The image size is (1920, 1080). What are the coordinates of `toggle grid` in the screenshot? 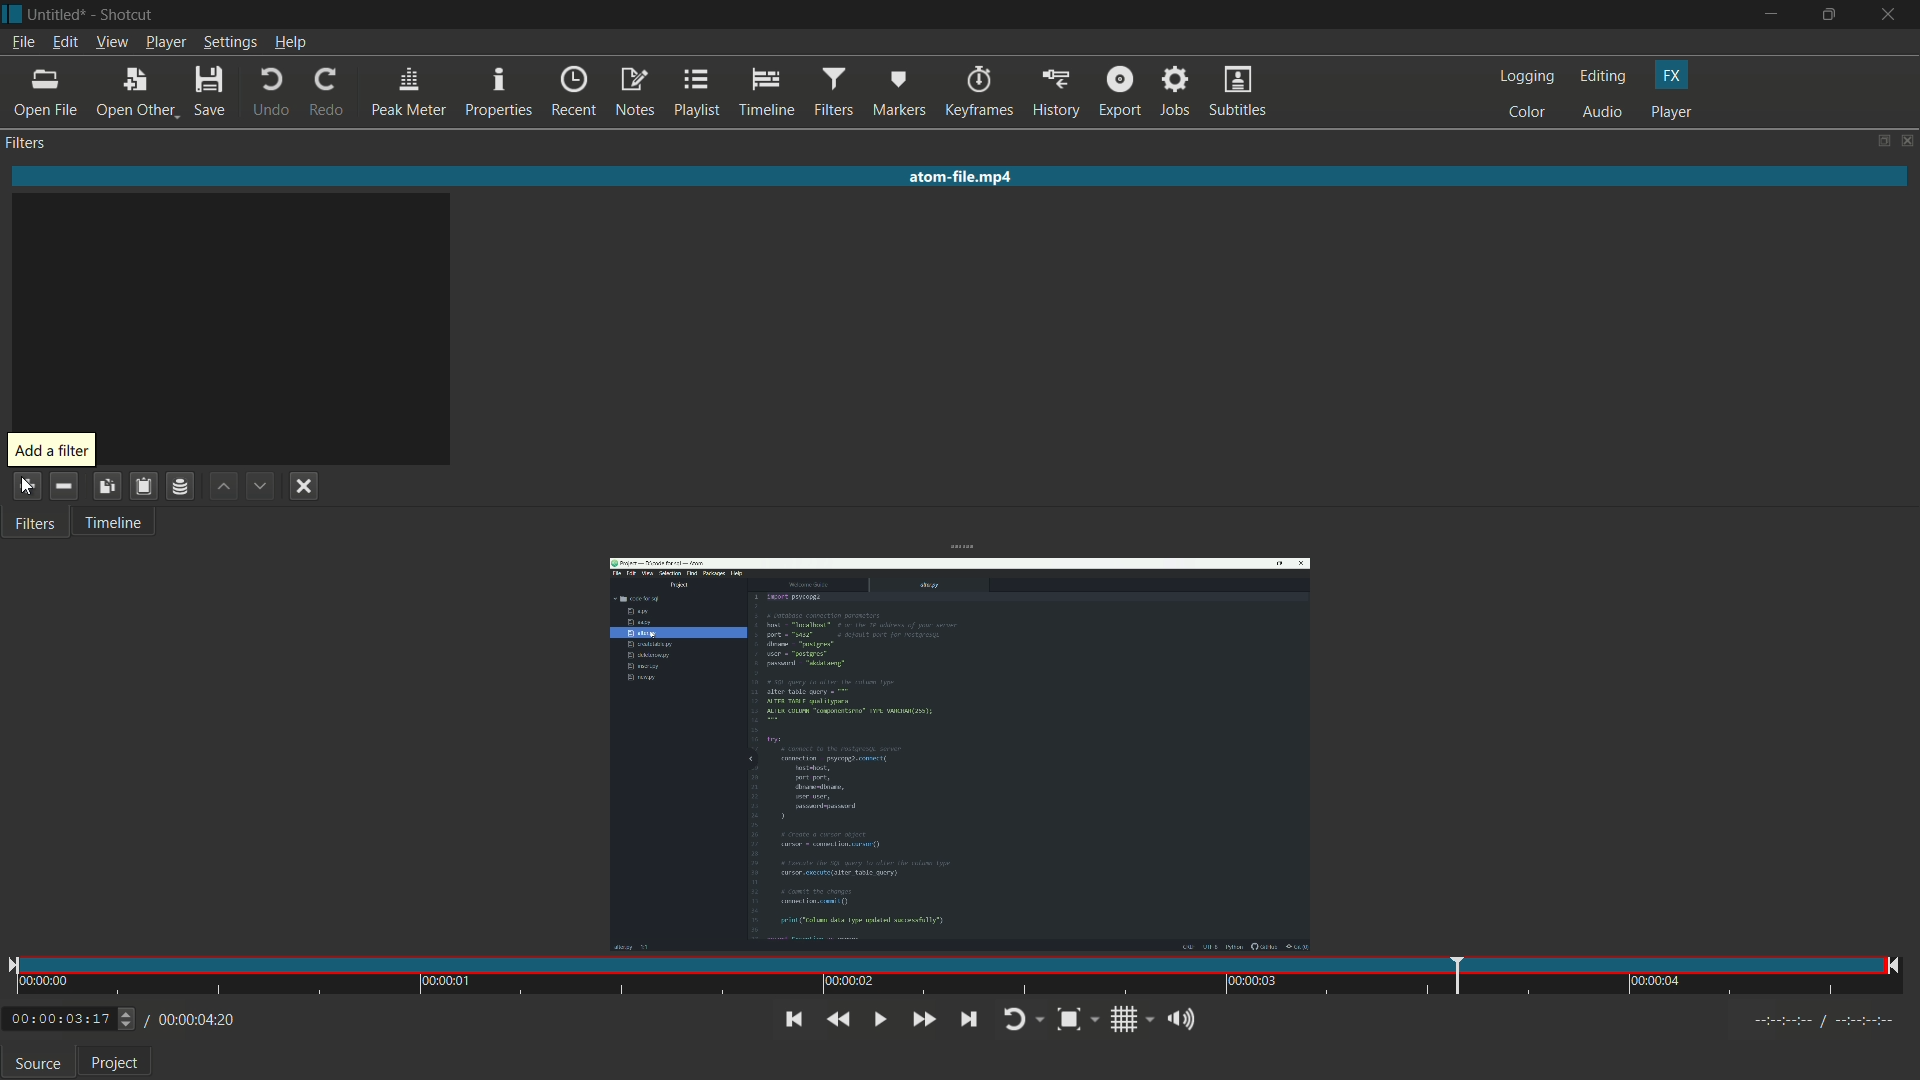 It's located at (1126, 1020).